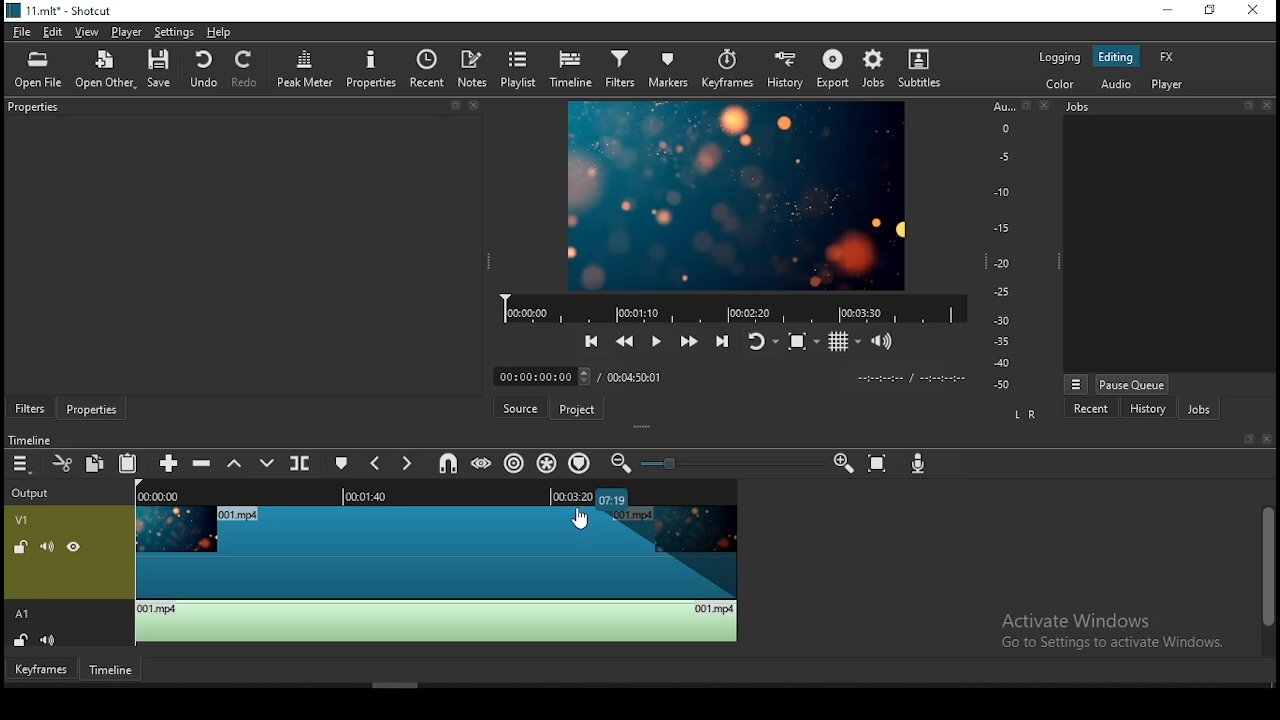  I want to click on jobs, so click(1196, 411).